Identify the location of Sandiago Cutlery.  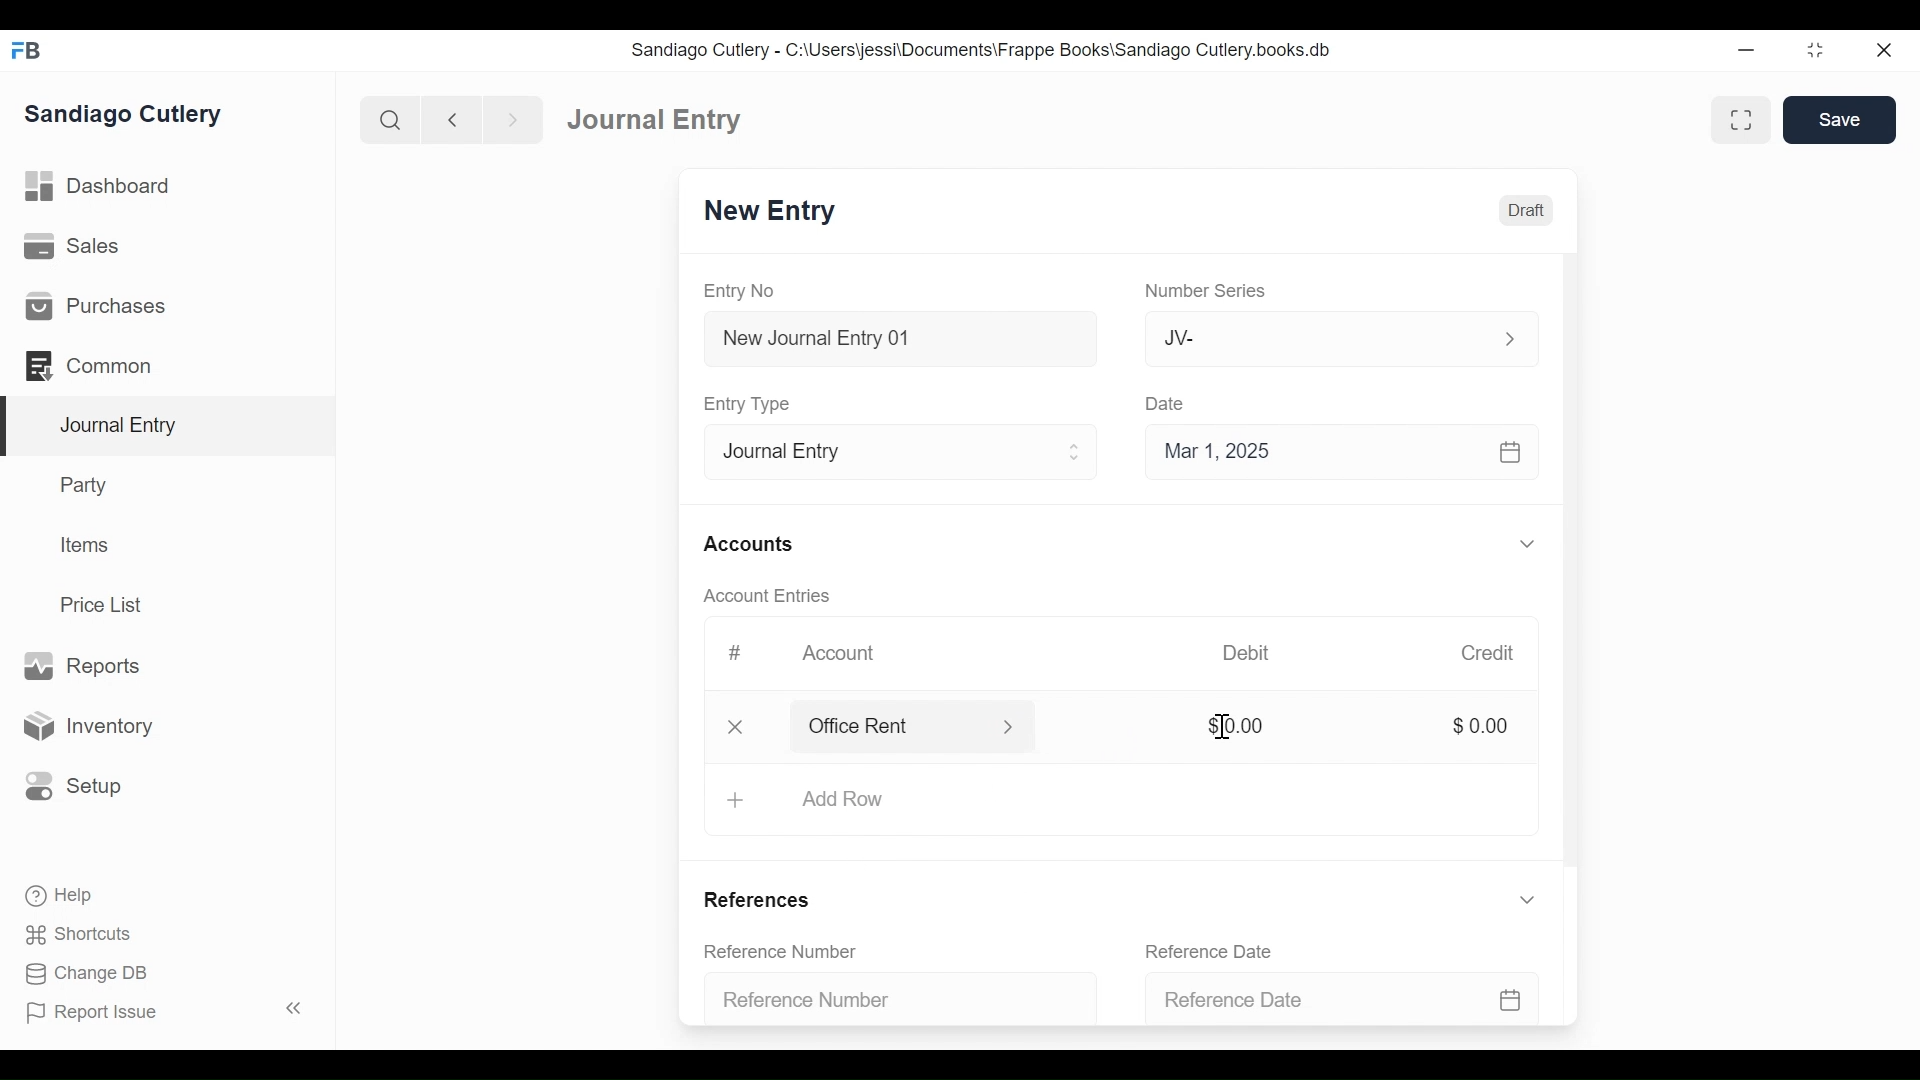
(134, 116).